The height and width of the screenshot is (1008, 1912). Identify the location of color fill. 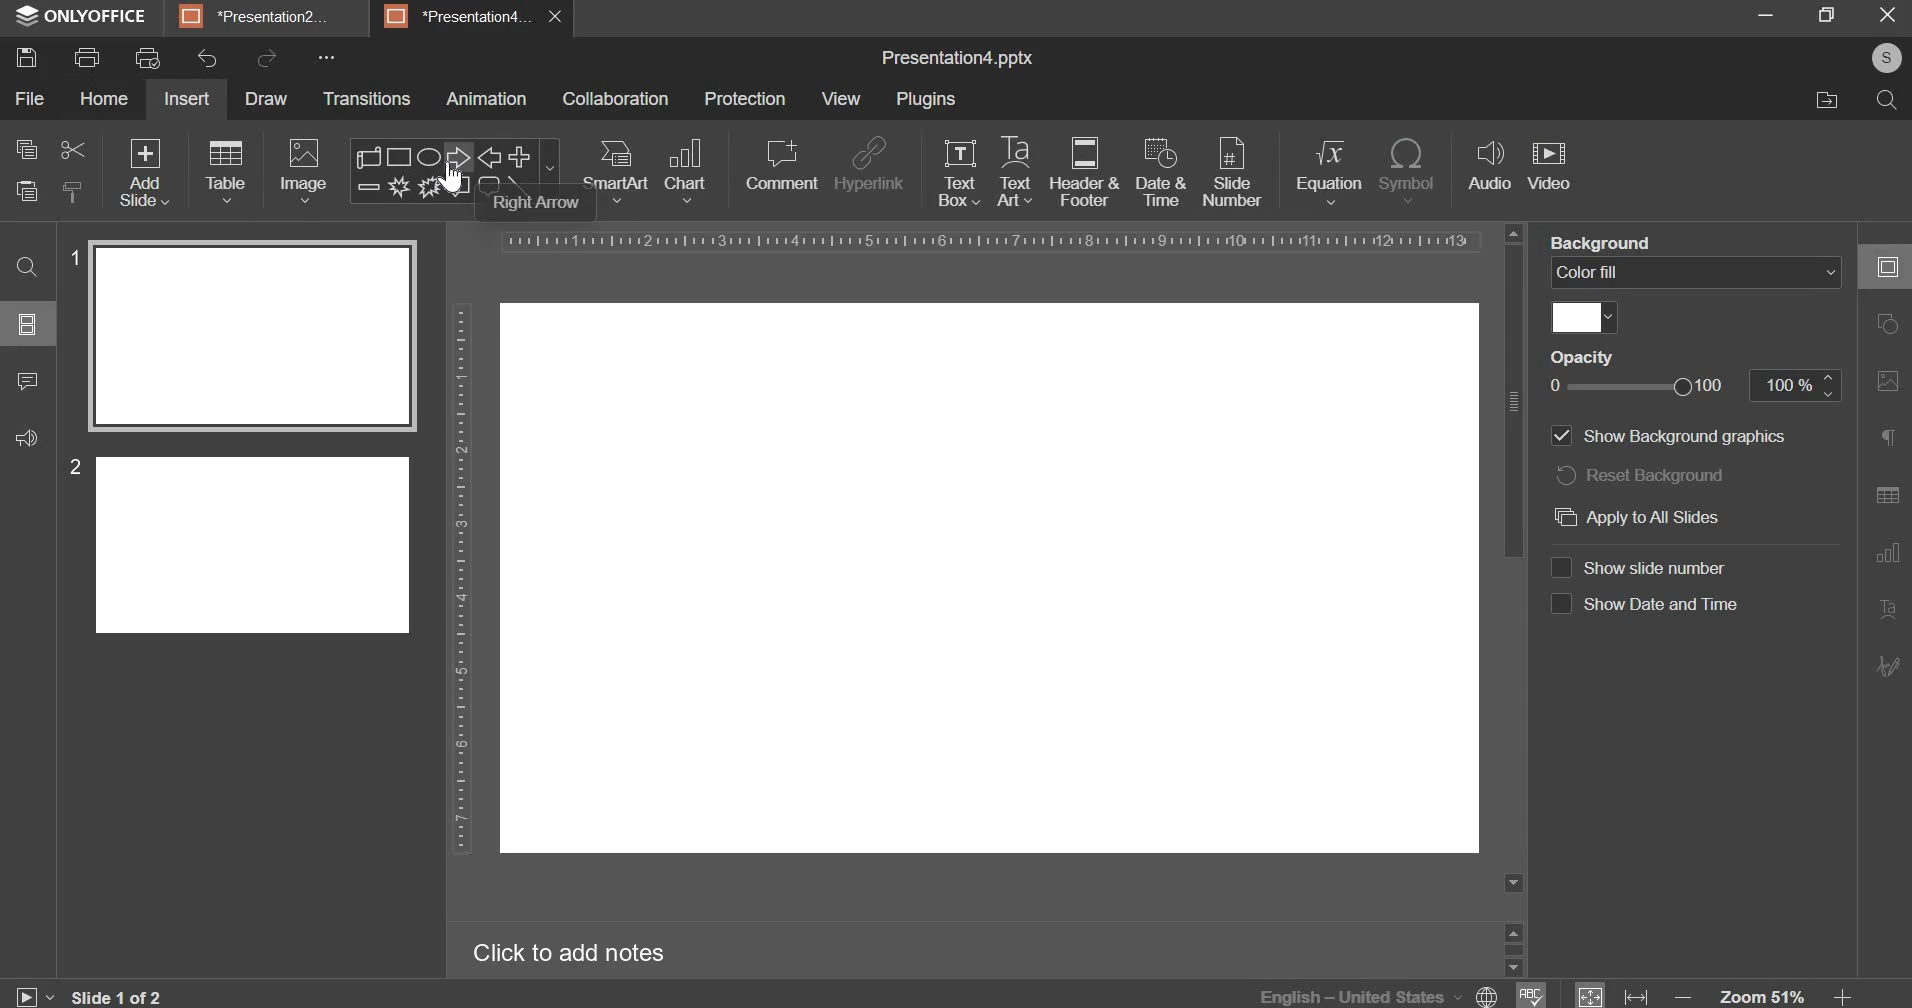
(1579, 317).